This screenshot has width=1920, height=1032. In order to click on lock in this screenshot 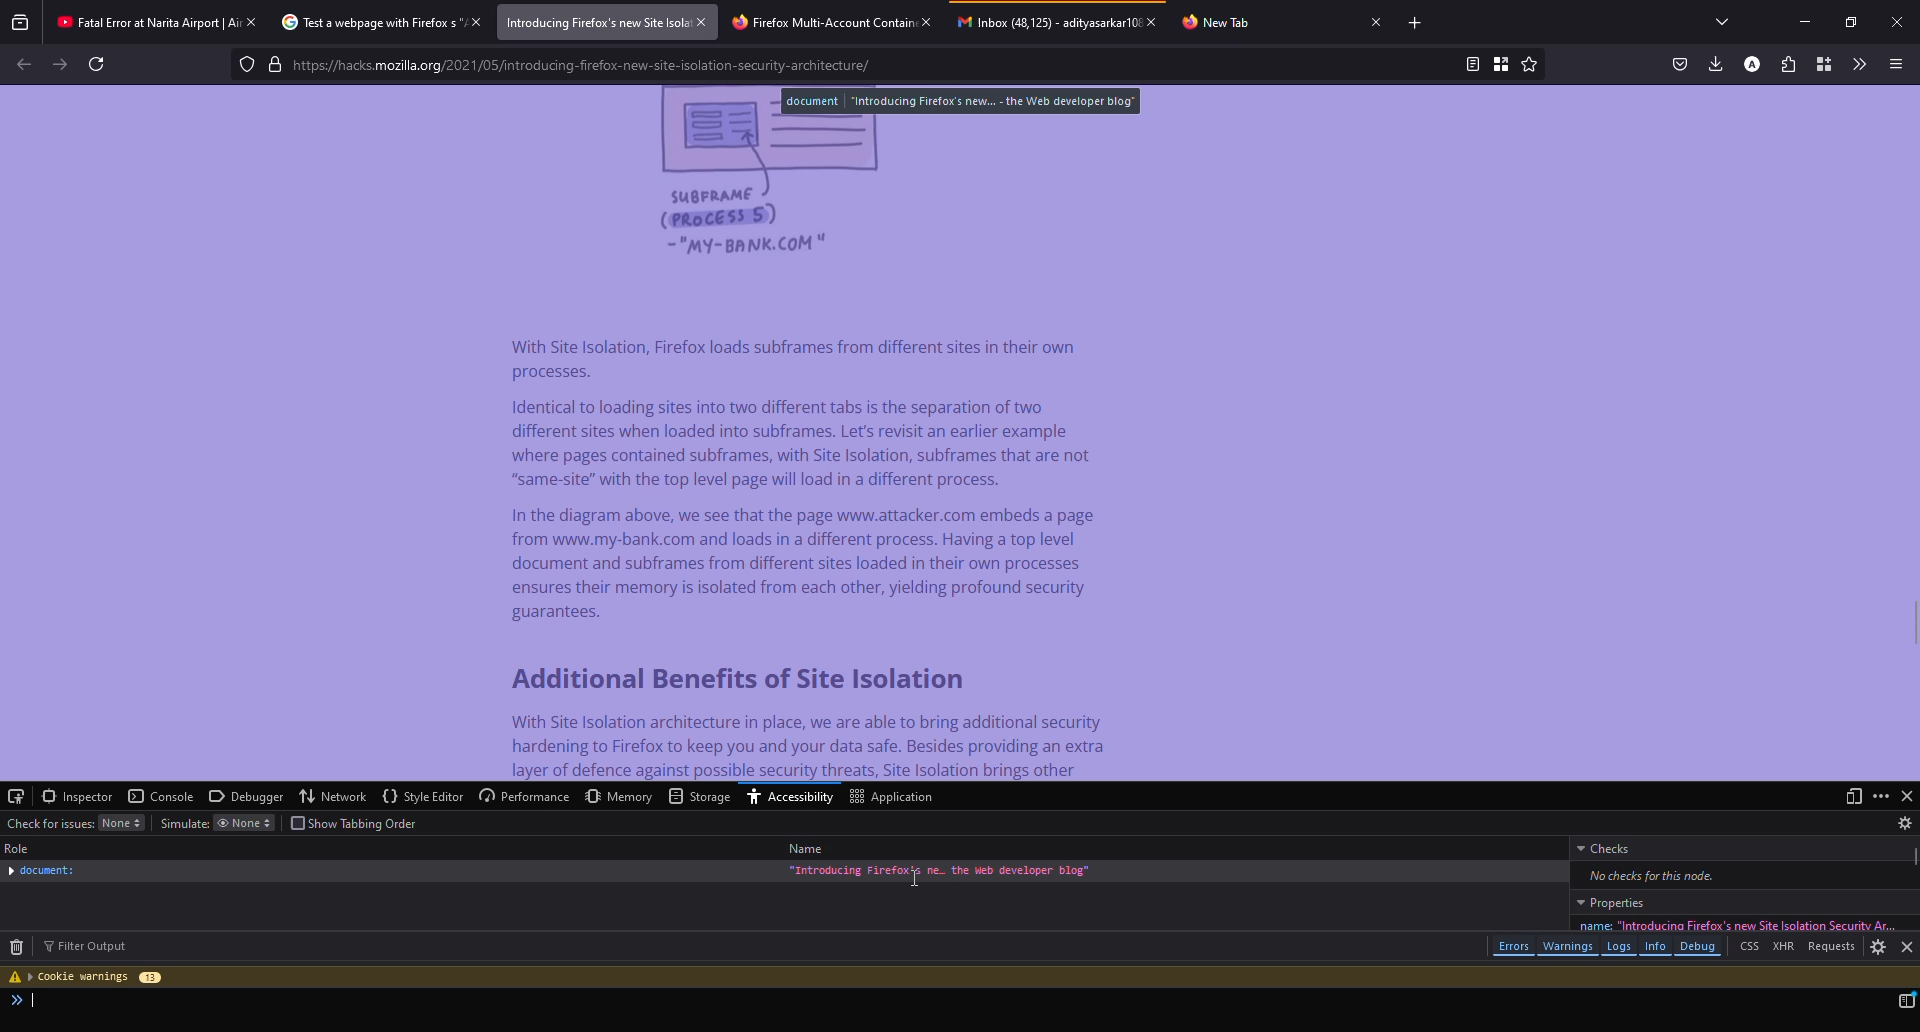, I will do `click(275, 64)`.